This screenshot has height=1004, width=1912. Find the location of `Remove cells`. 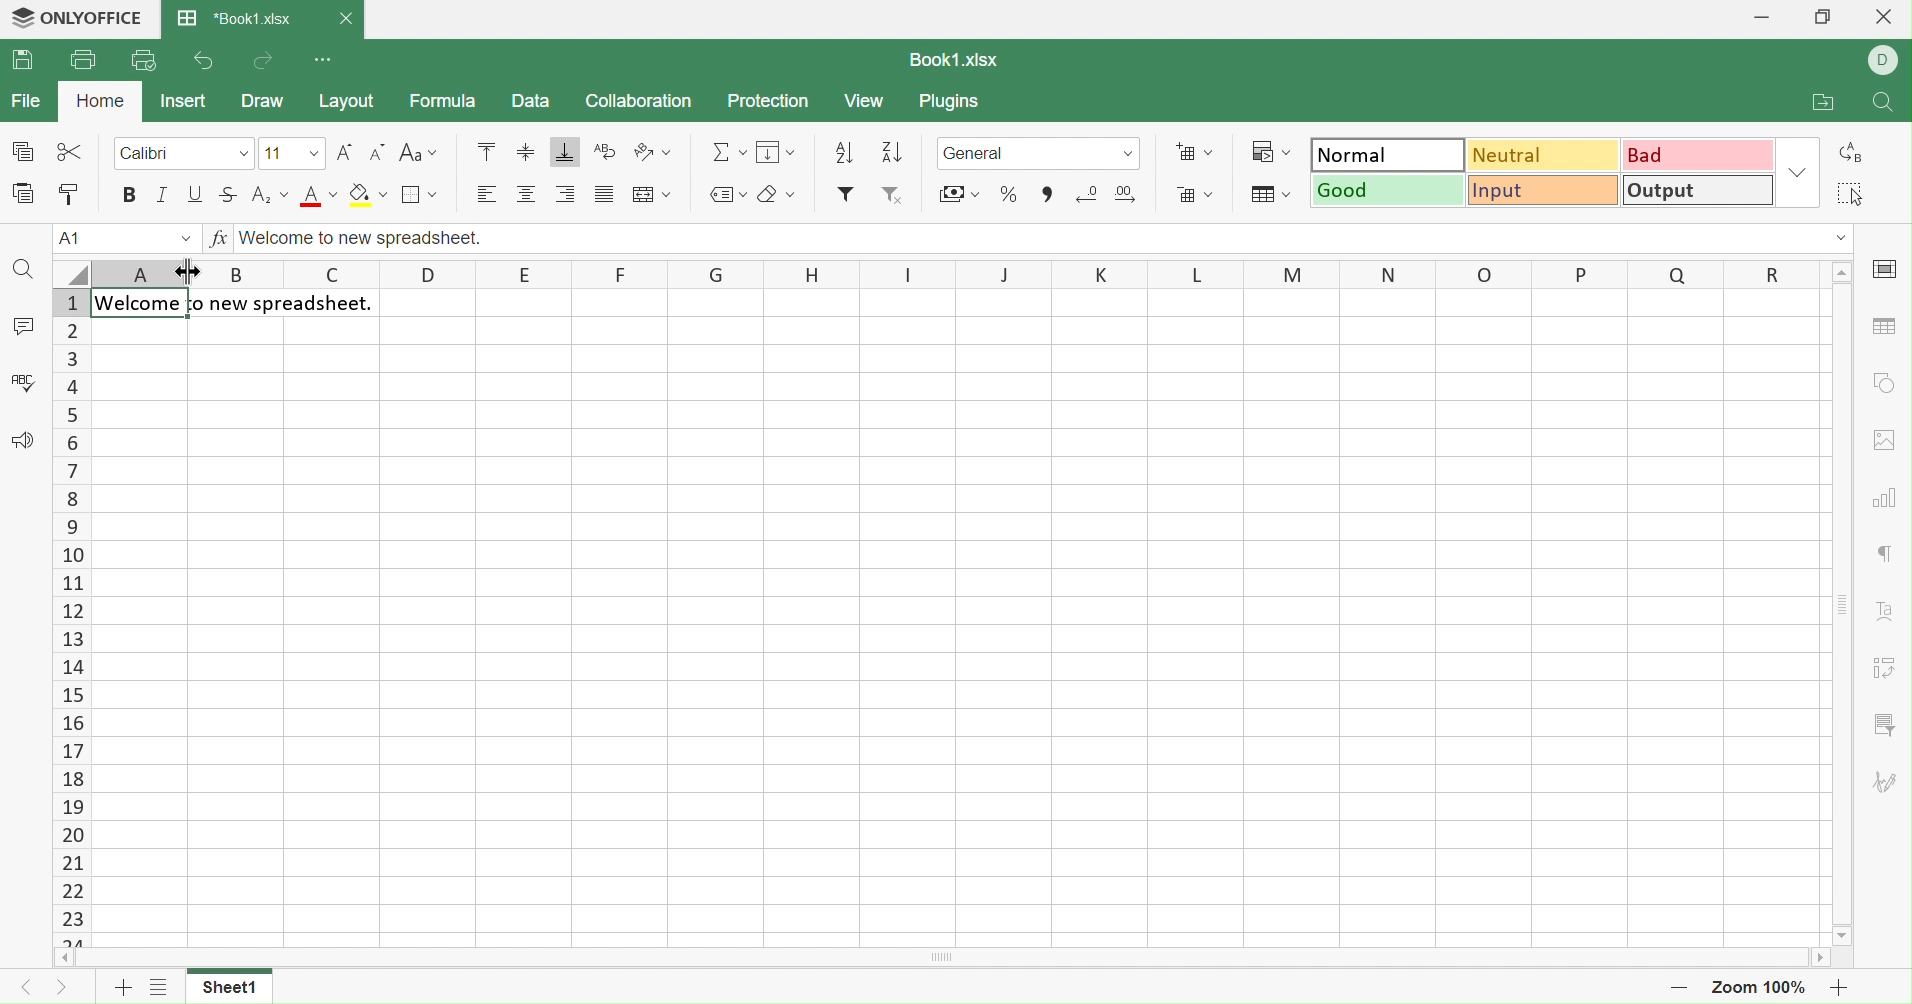

Remove cells is located at coordinates (1196, 196).